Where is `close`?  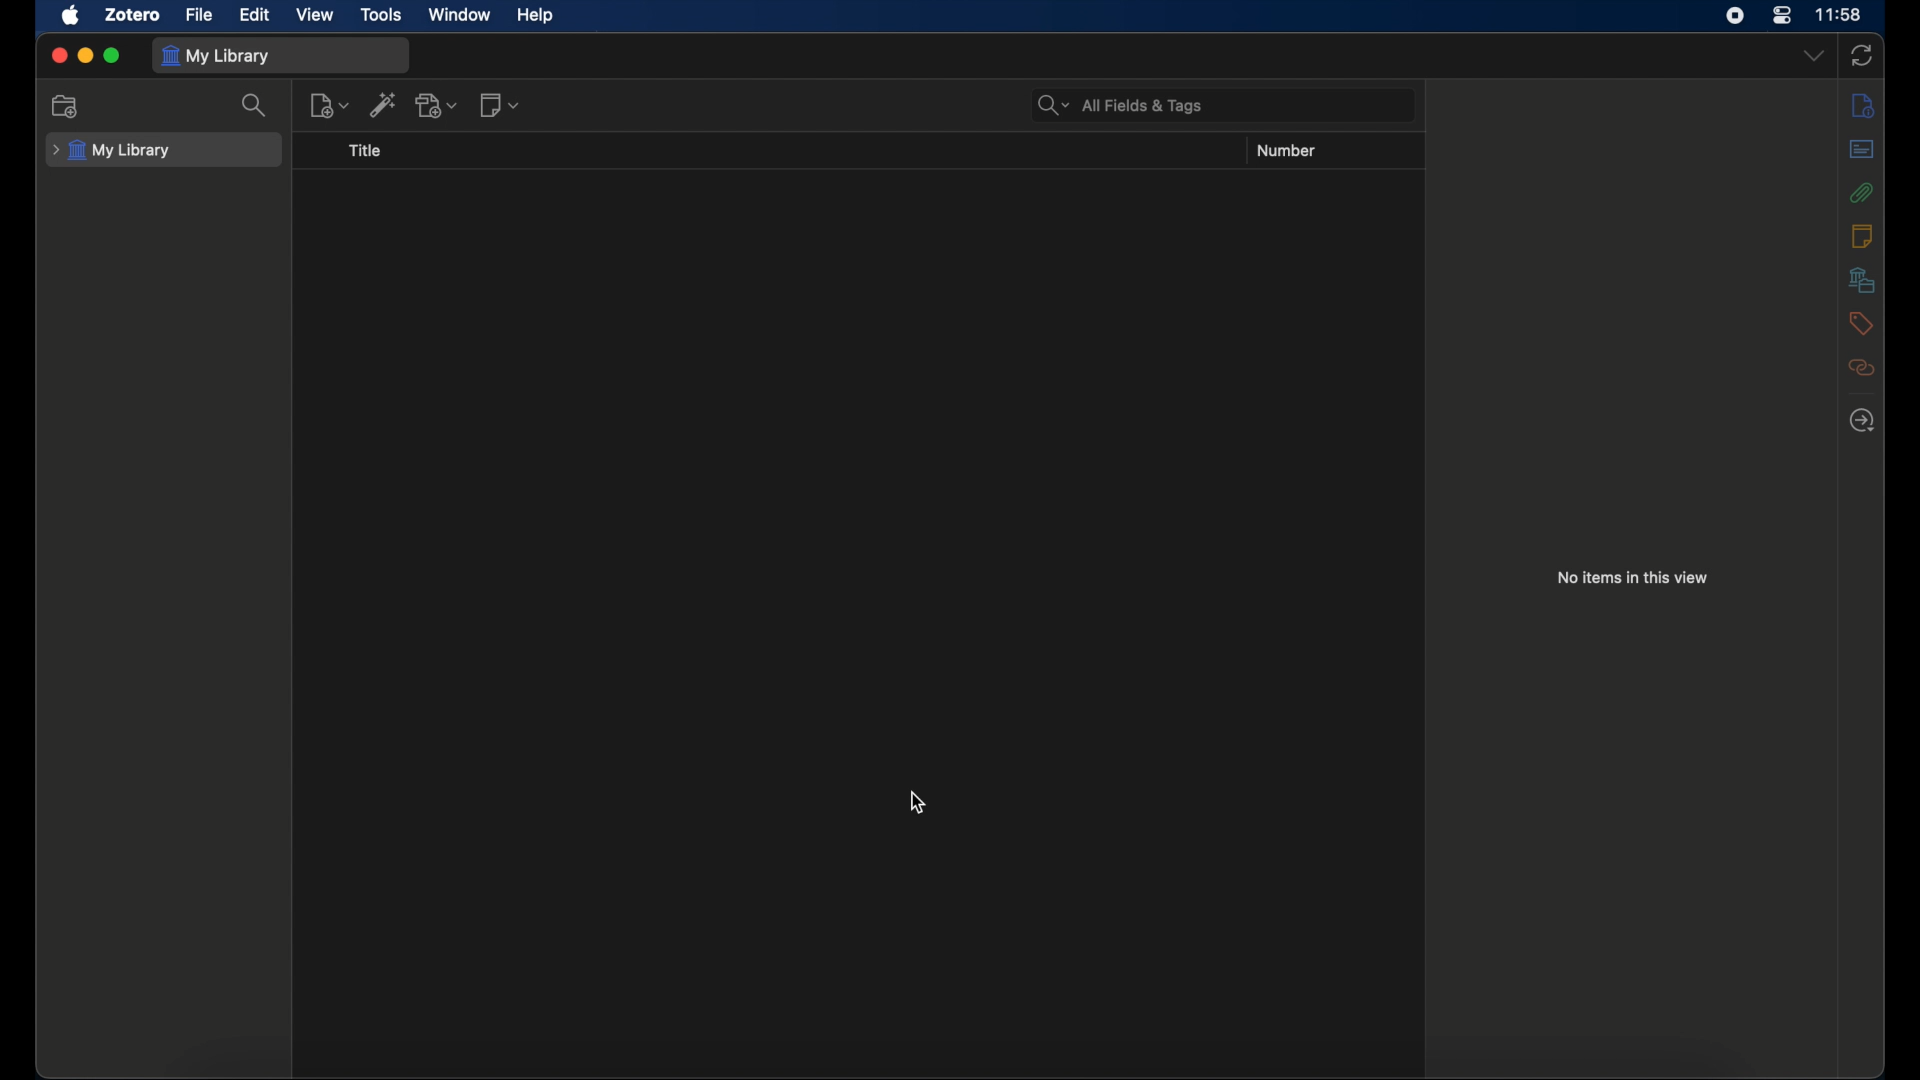 close is located at coordinates (58, 55).